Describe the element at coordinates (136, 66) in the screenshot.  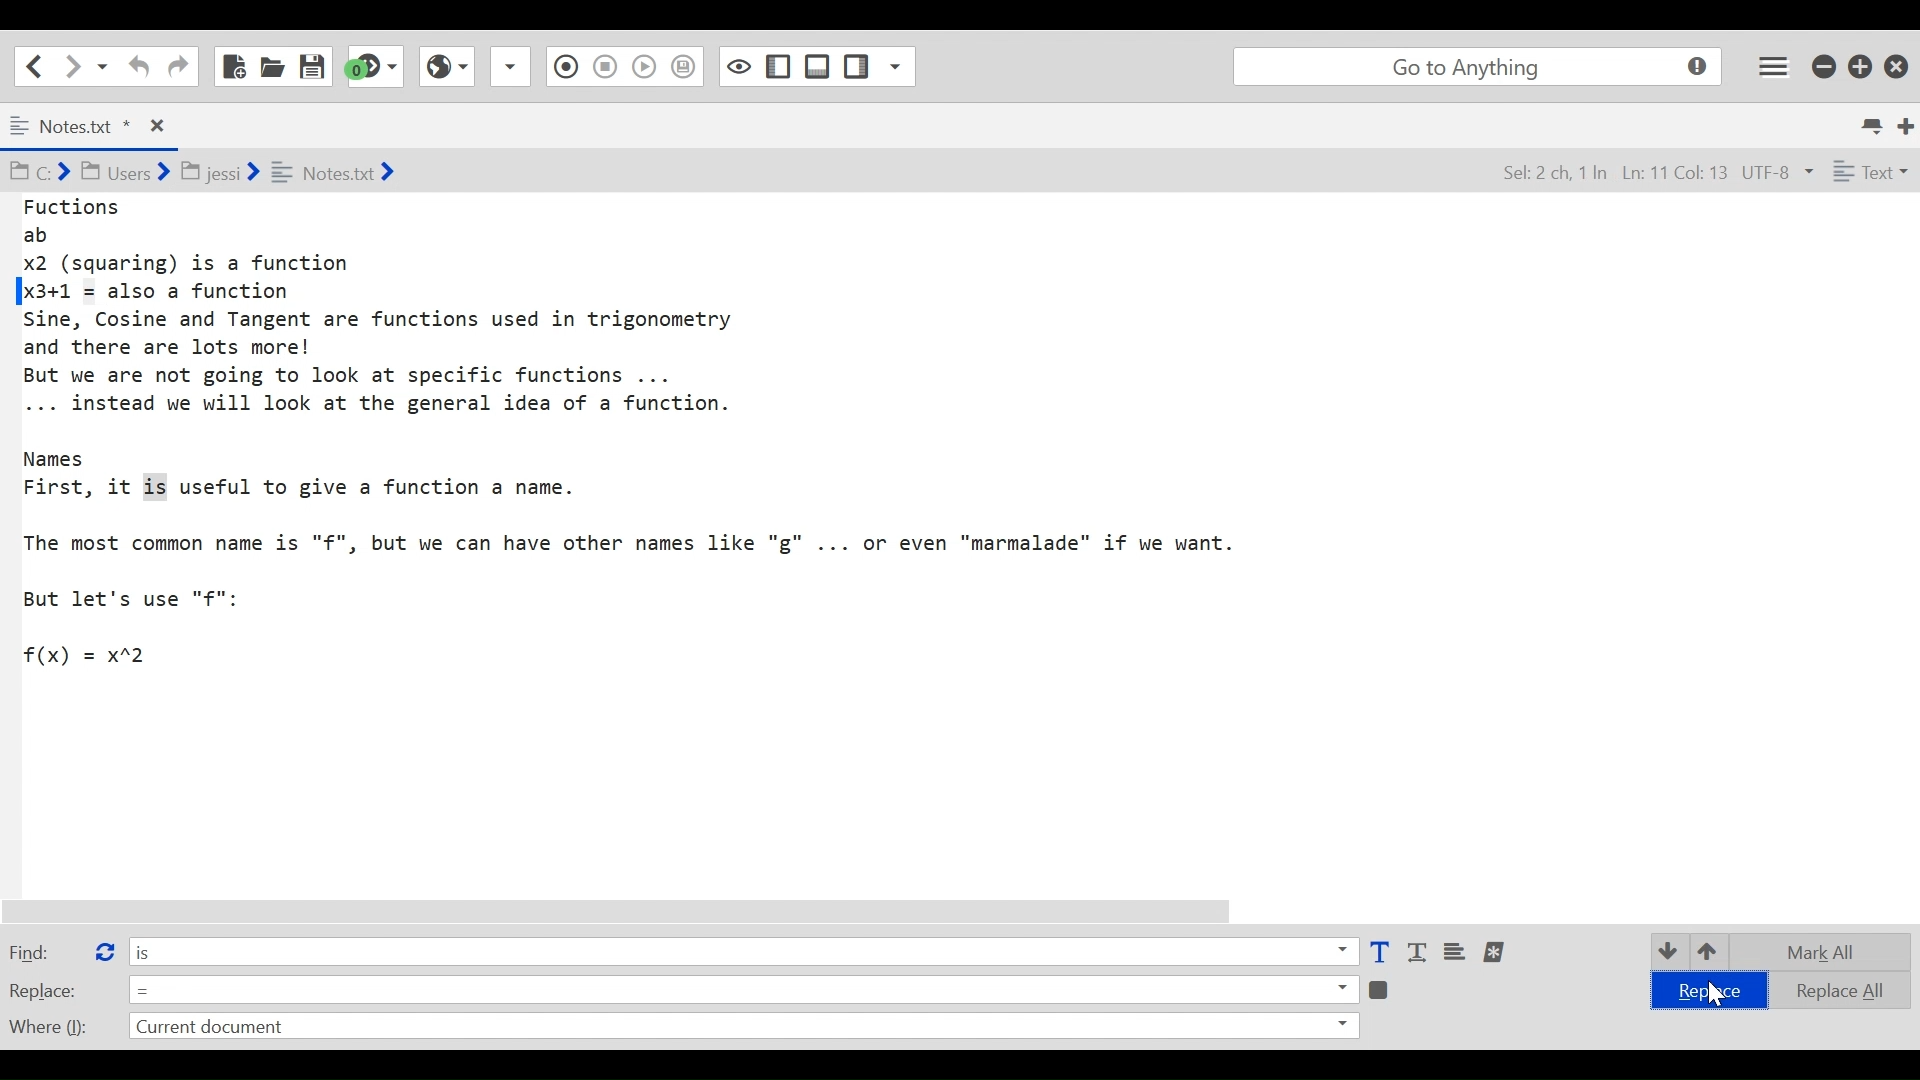
I see `Undo` at that location.